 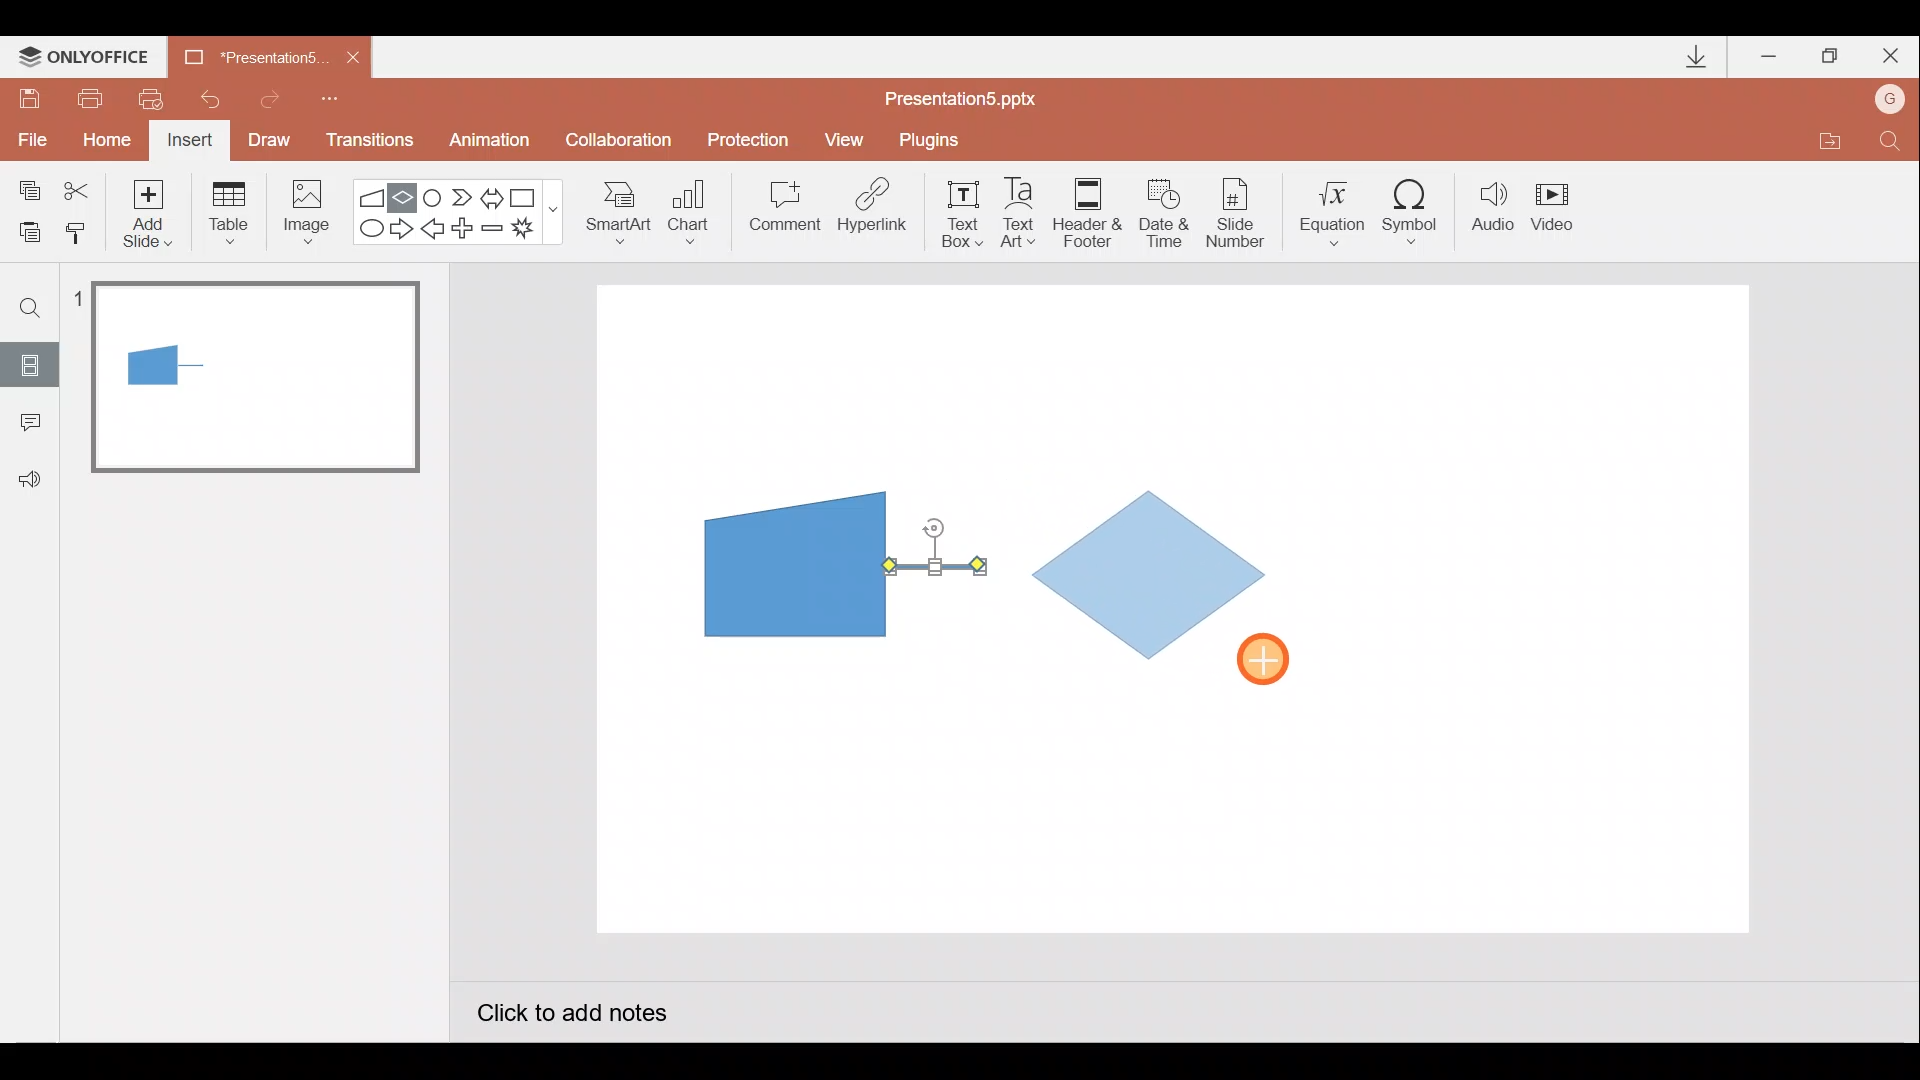 I want to click on Transitions, so click(x=366, y=142).